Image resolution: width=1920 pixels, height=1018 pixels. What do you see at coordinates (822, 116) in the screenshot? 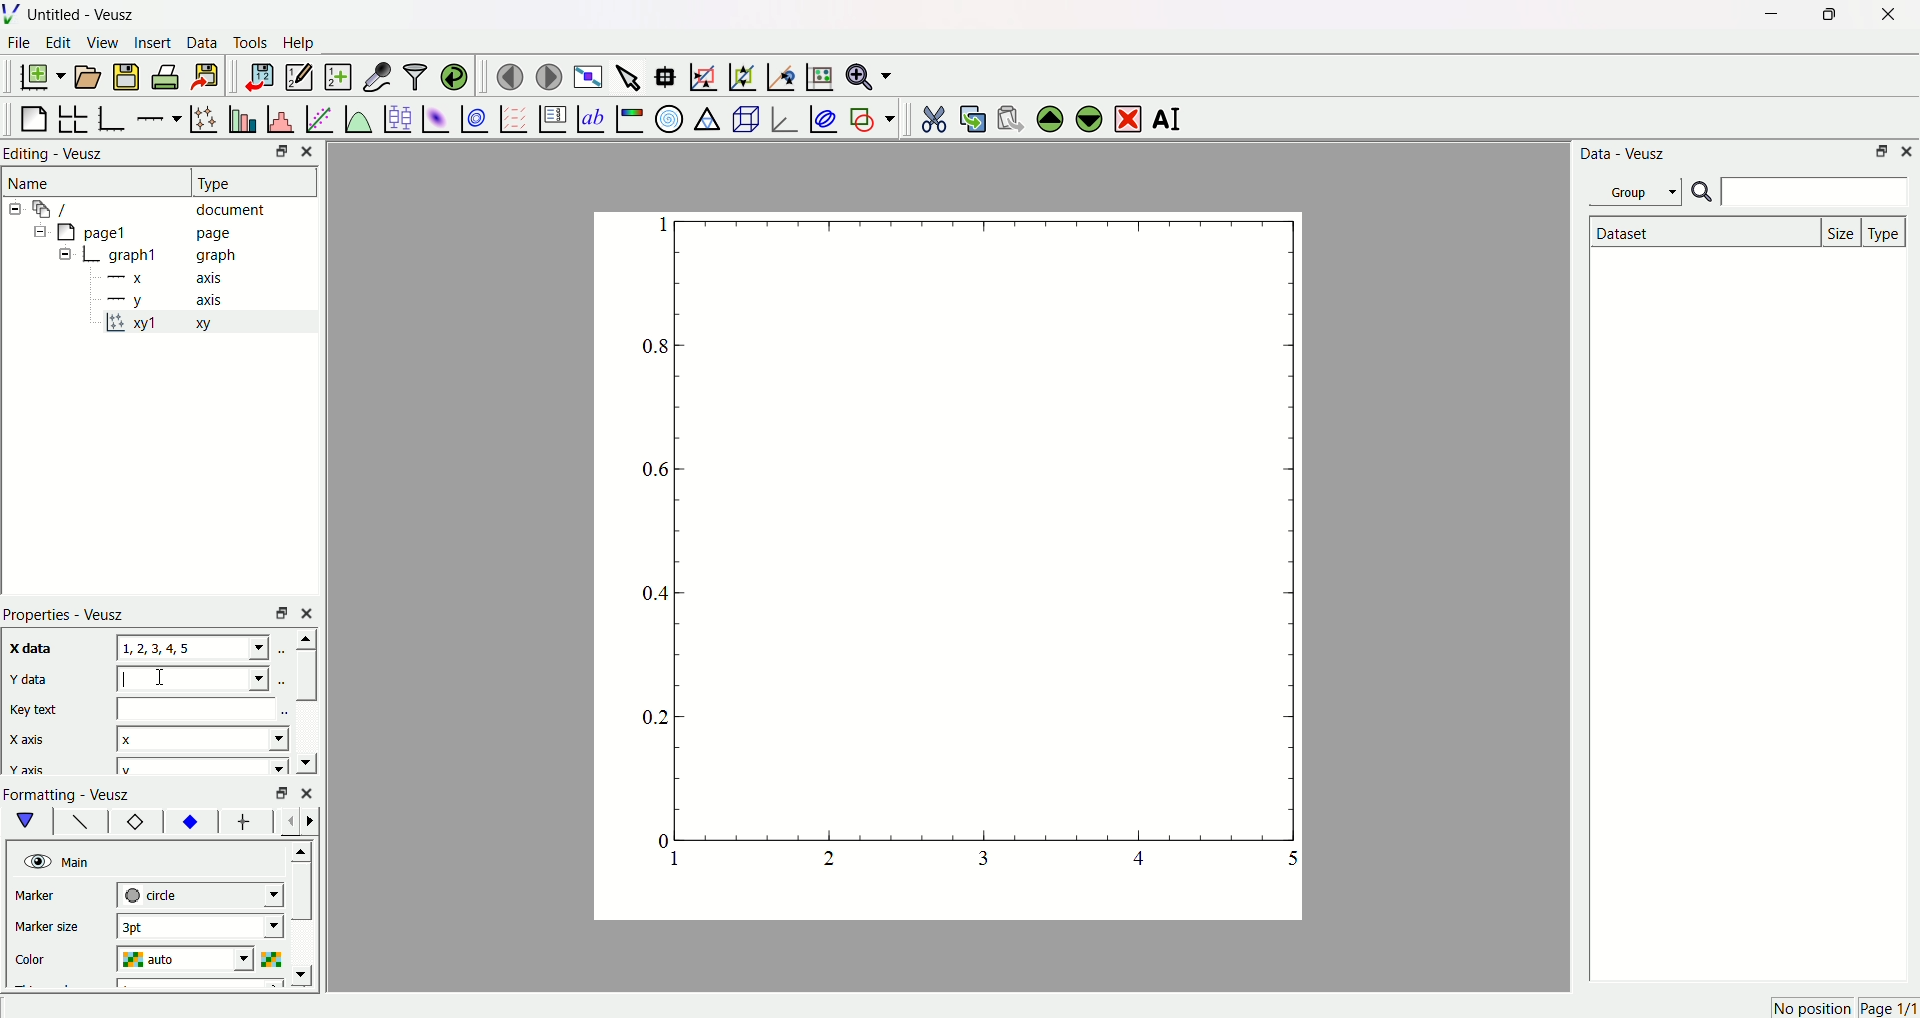
I see `plot covariance ellipses` at bounding box center [822, 116].